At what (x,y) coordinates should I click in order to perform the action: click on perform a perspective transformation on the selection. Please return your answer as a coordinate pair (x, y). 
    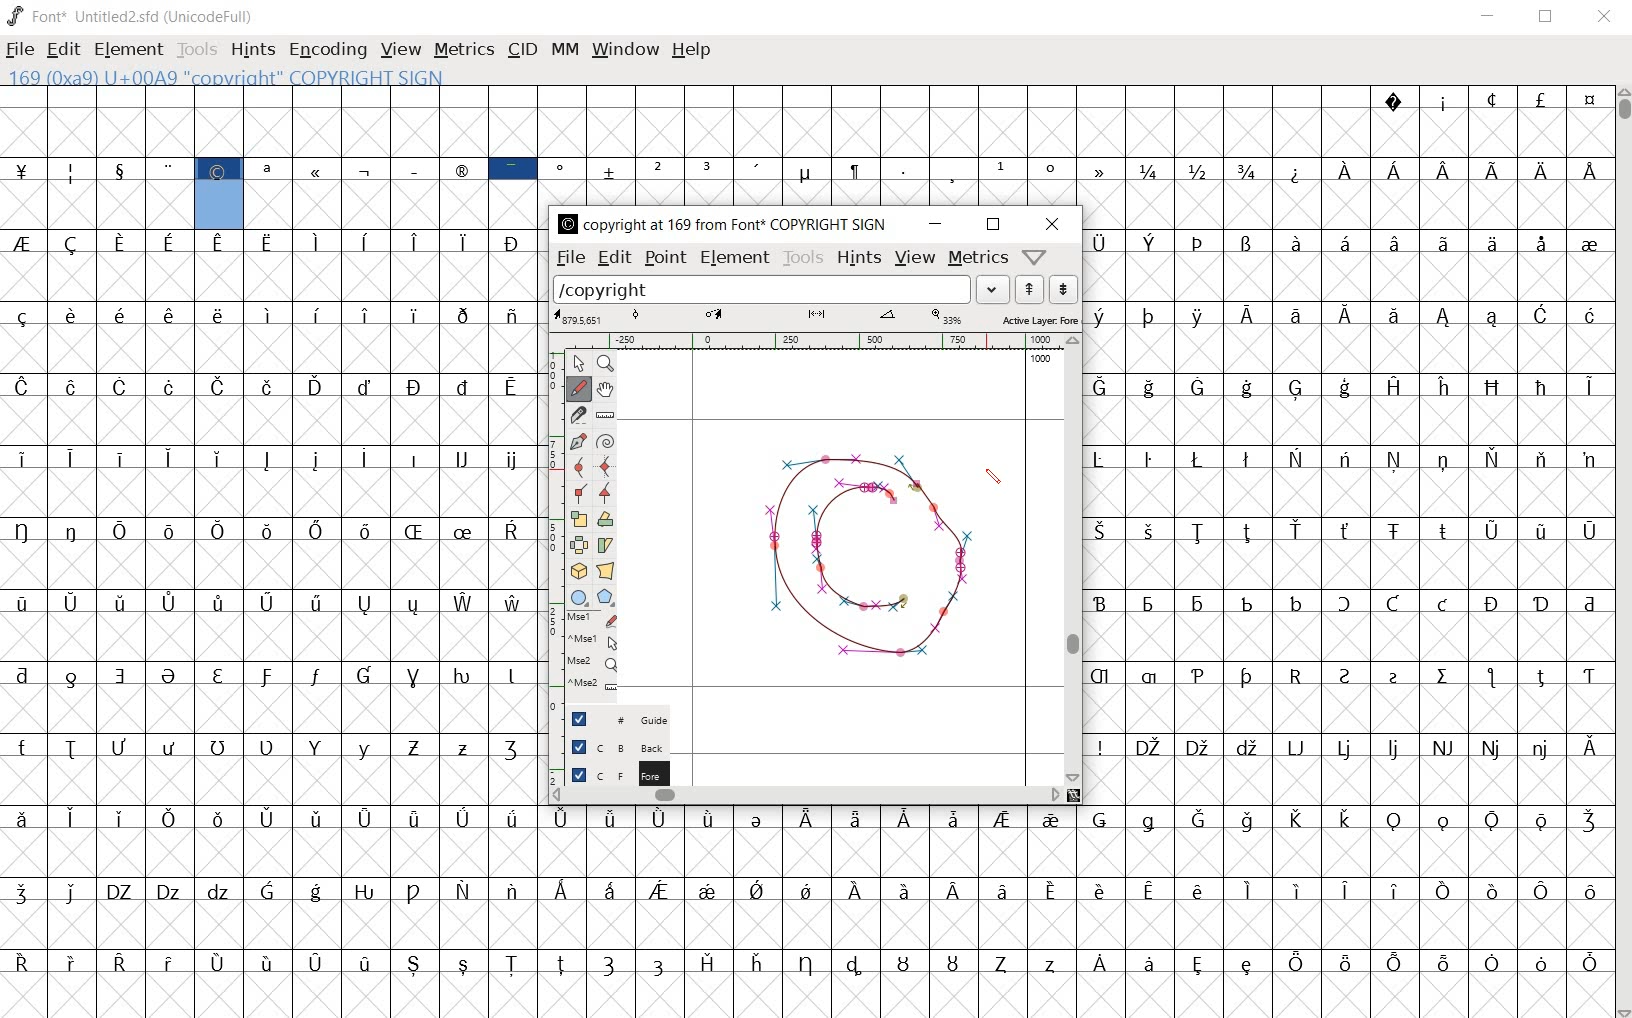
    Looking at the image, I should click on (606, 572).